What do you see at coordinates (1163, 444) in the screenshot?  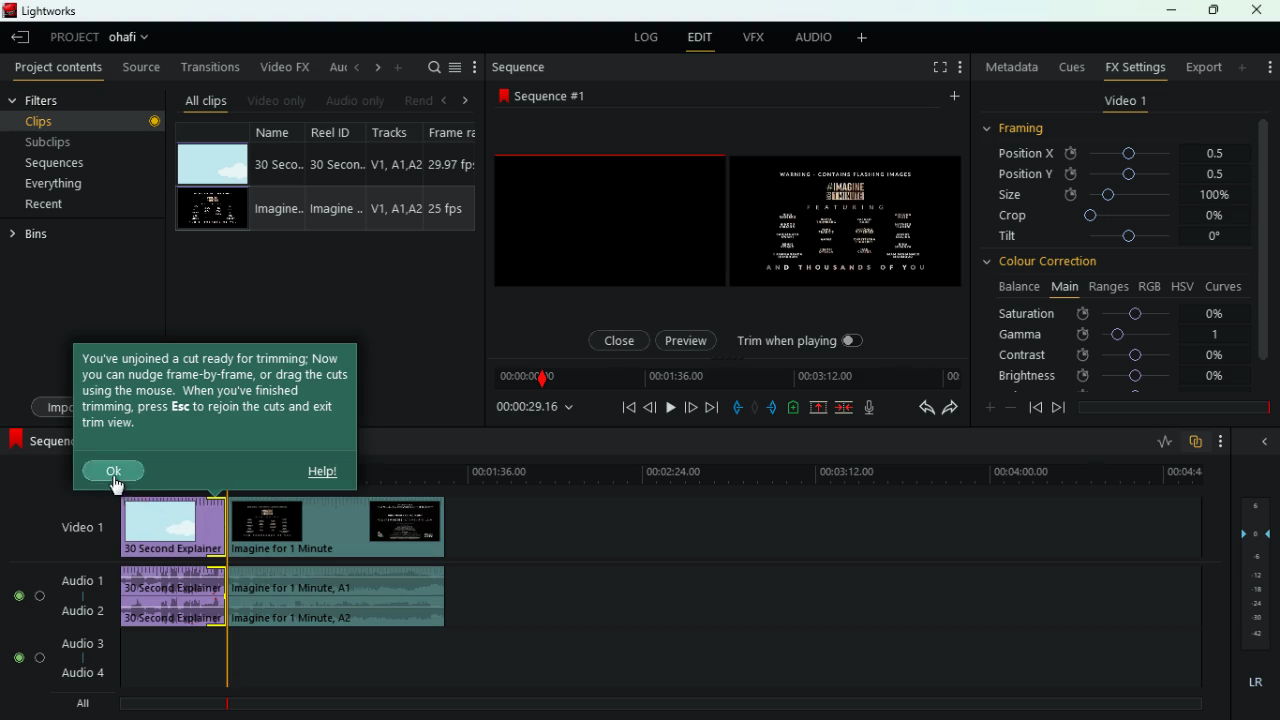 I see `rate` at bounding box center [1163, 444].